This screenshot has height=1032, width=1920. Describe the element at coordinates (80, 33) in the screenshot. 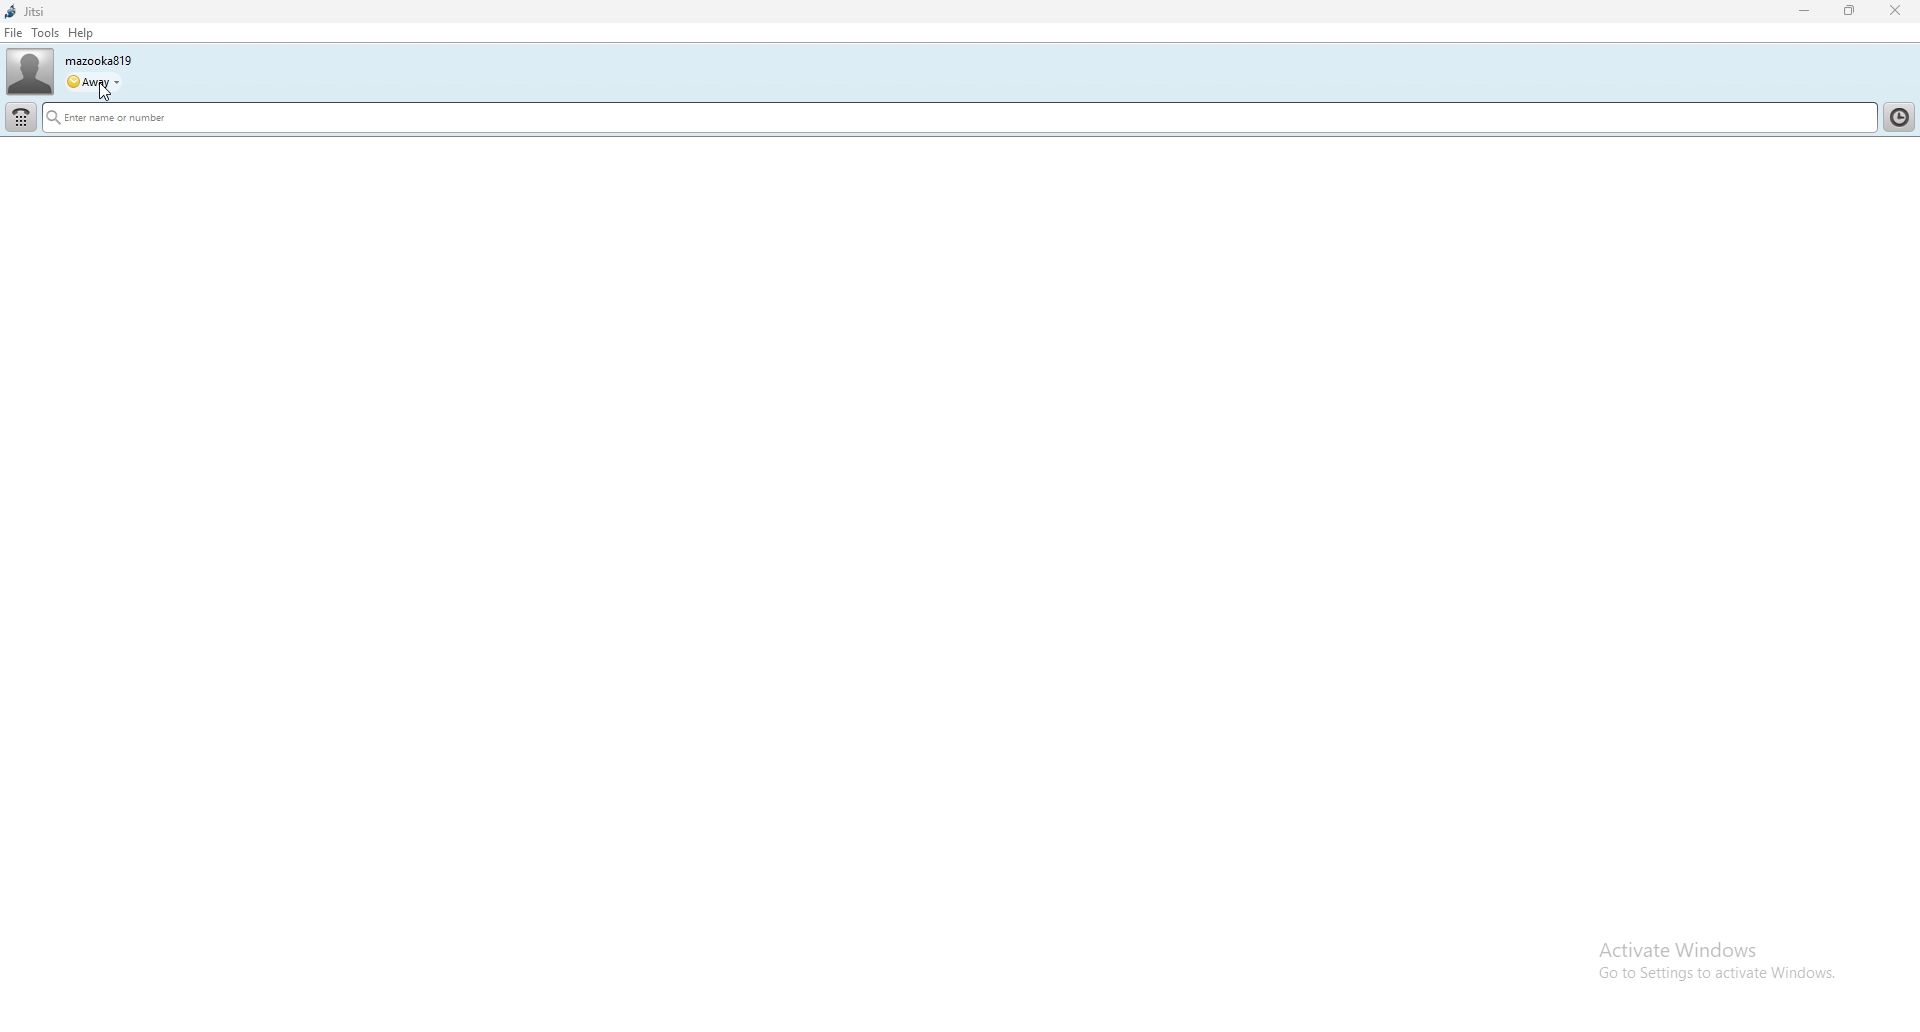

I see `help` at that location.